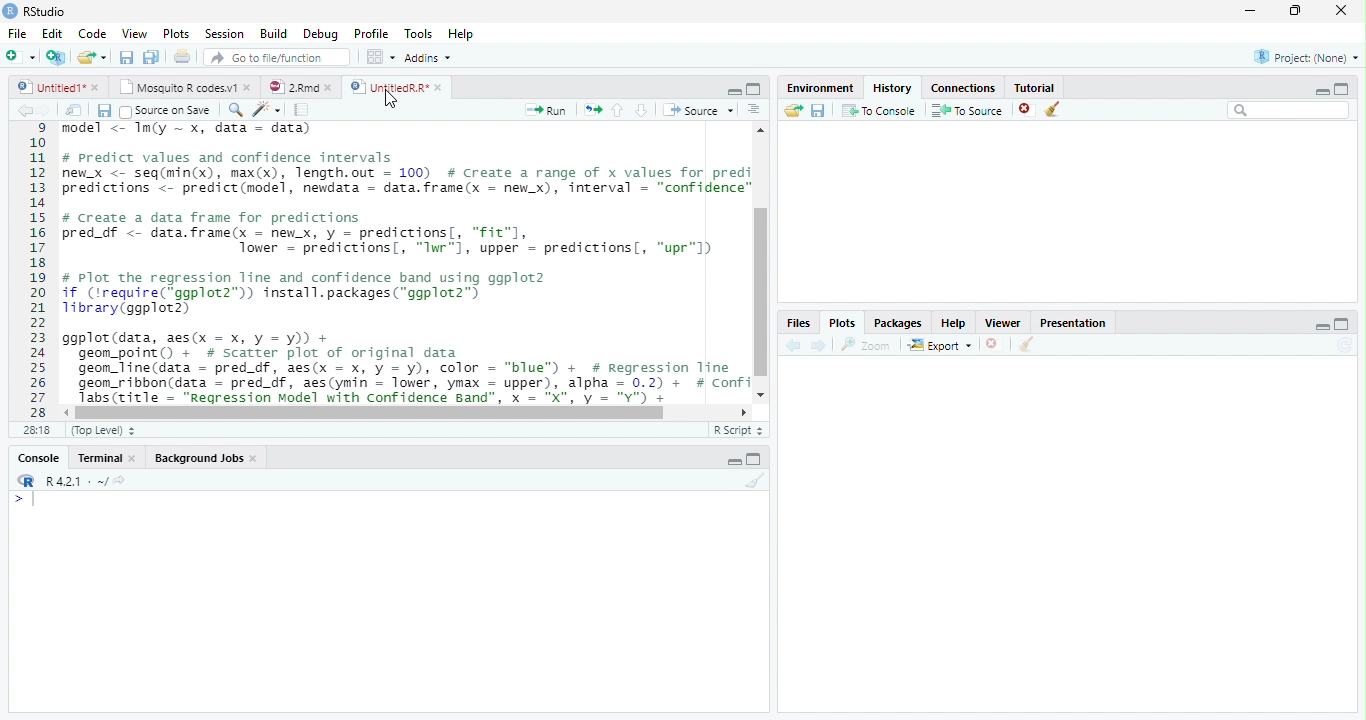 Image resolution: width=1366 pixels, height=720 pixels. I want to click on R studio, so click(38, 11).